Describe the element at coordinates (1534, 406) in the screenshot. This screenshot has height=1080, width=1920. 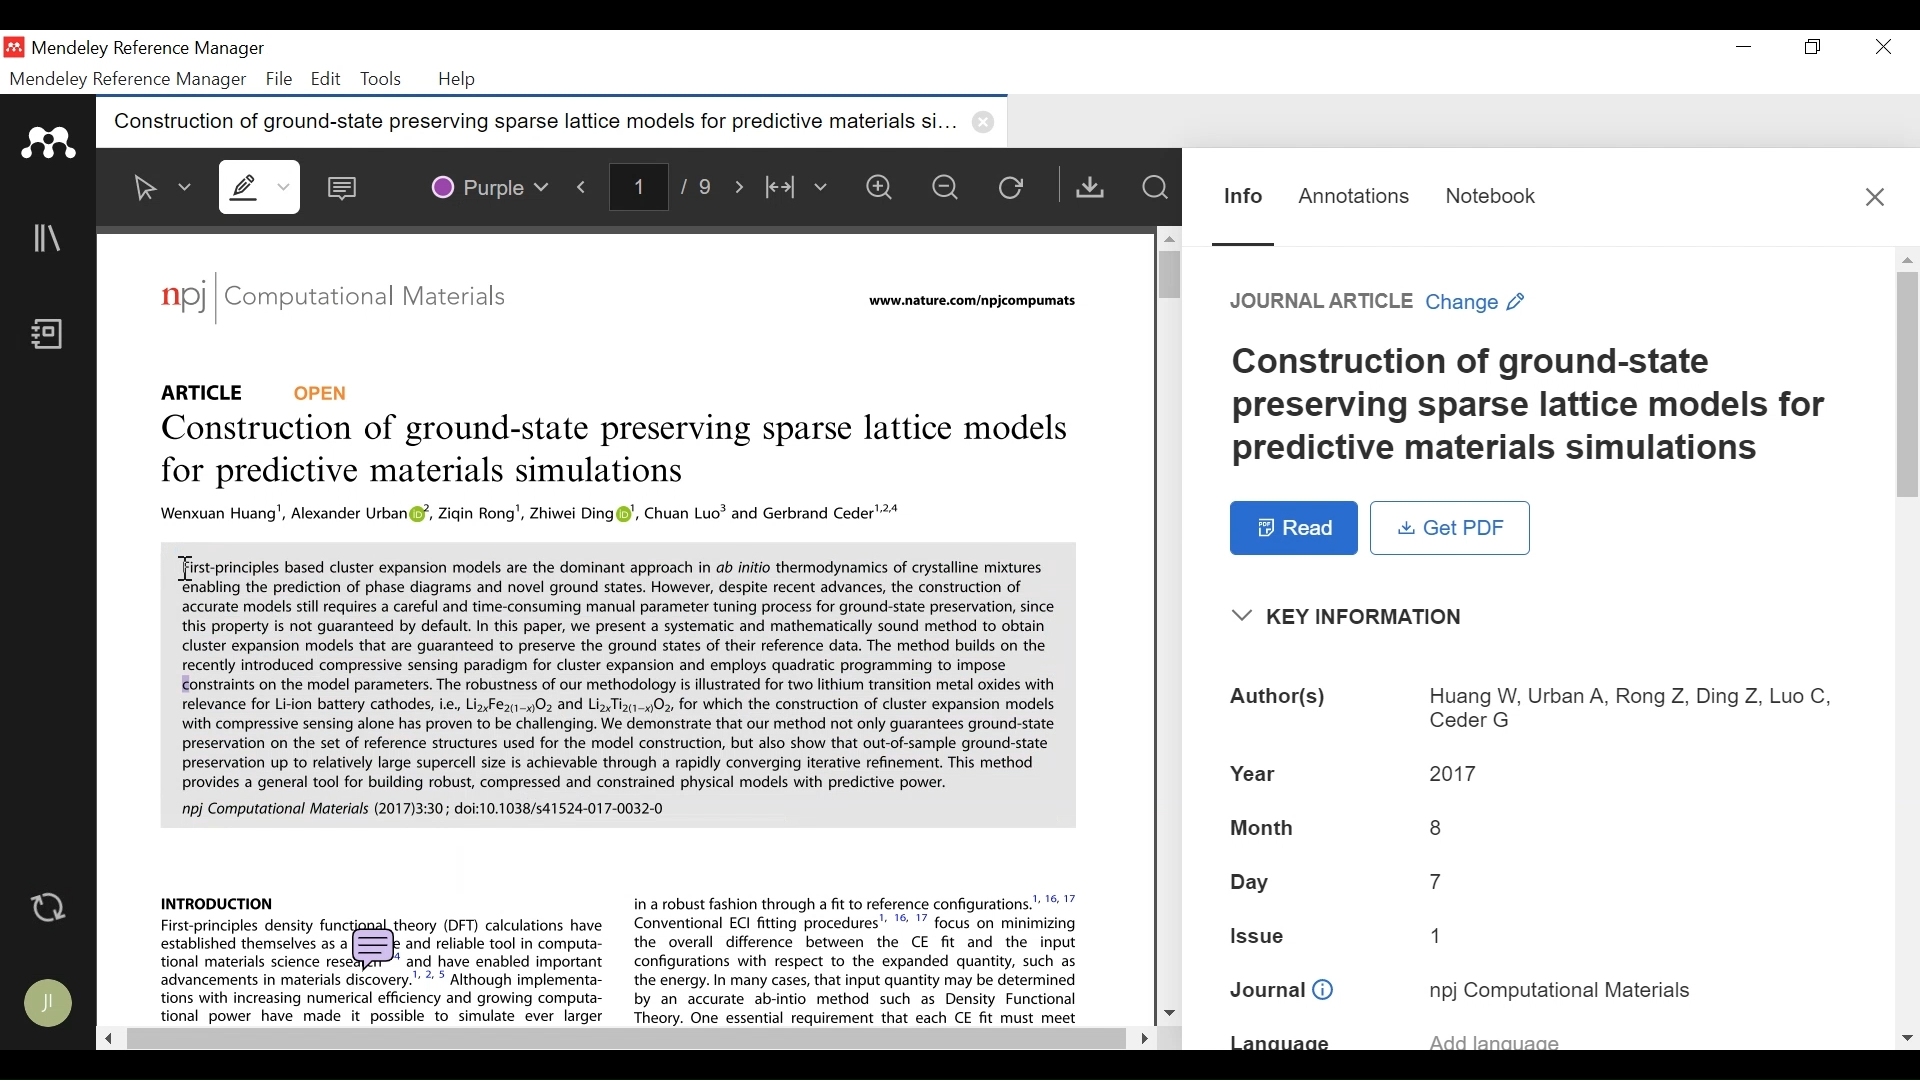
I see `Title` at that location.